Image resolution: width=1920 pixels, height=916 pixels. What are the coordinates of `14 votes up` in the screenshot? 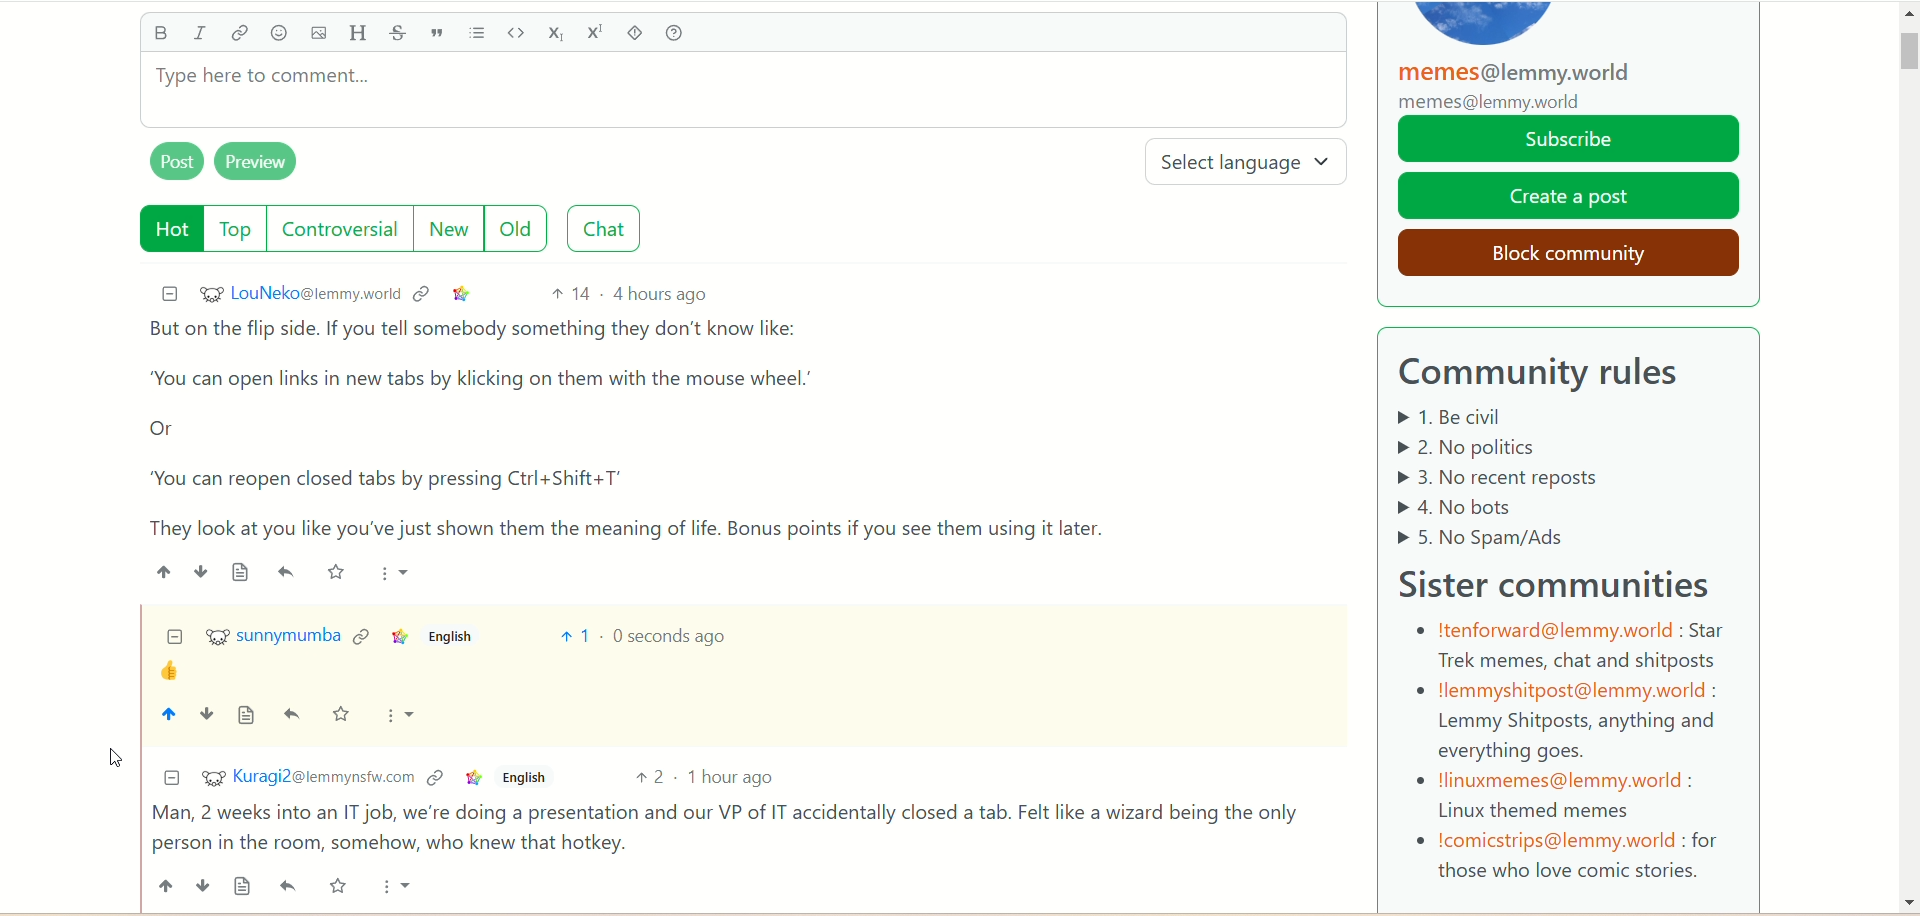 It's located at (570, 294).